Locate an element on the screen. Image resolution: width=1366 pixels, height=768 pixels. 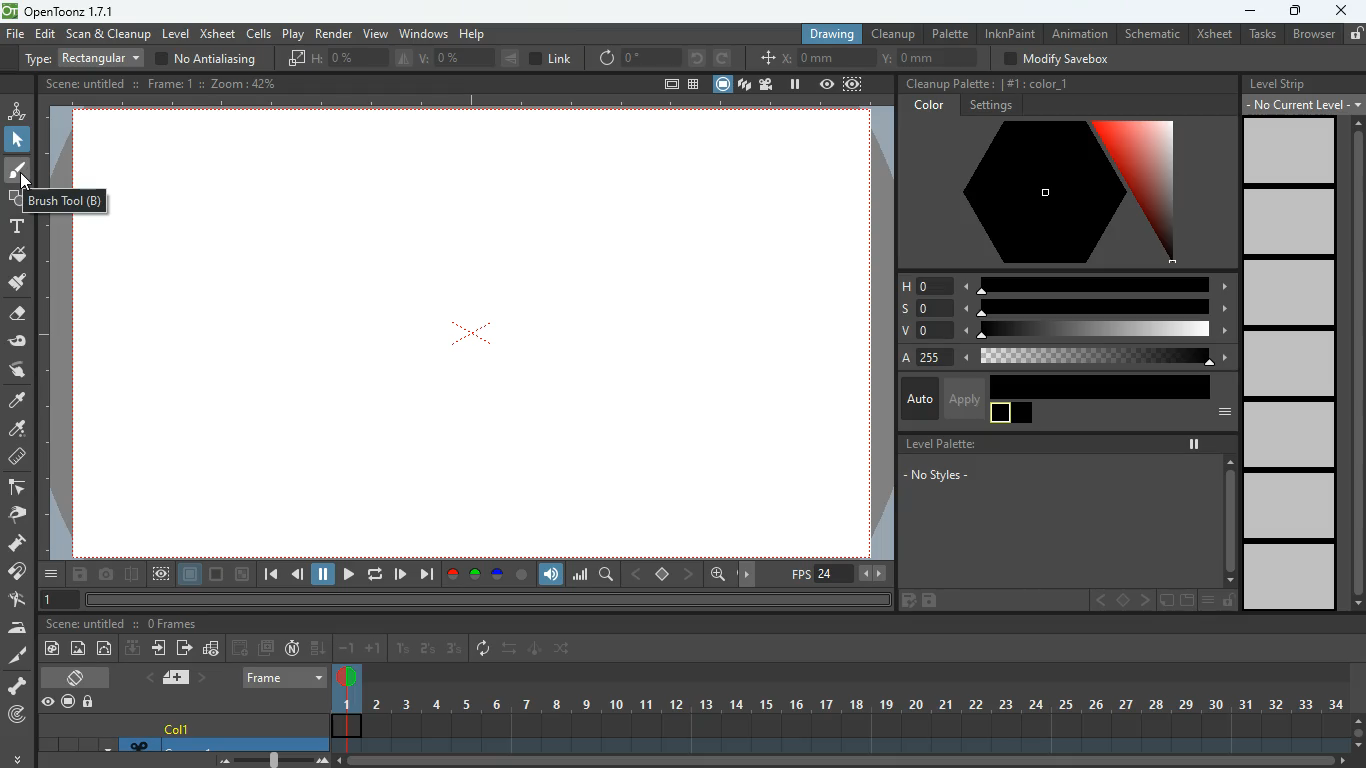
scroll is located at coordinates (850, 762).